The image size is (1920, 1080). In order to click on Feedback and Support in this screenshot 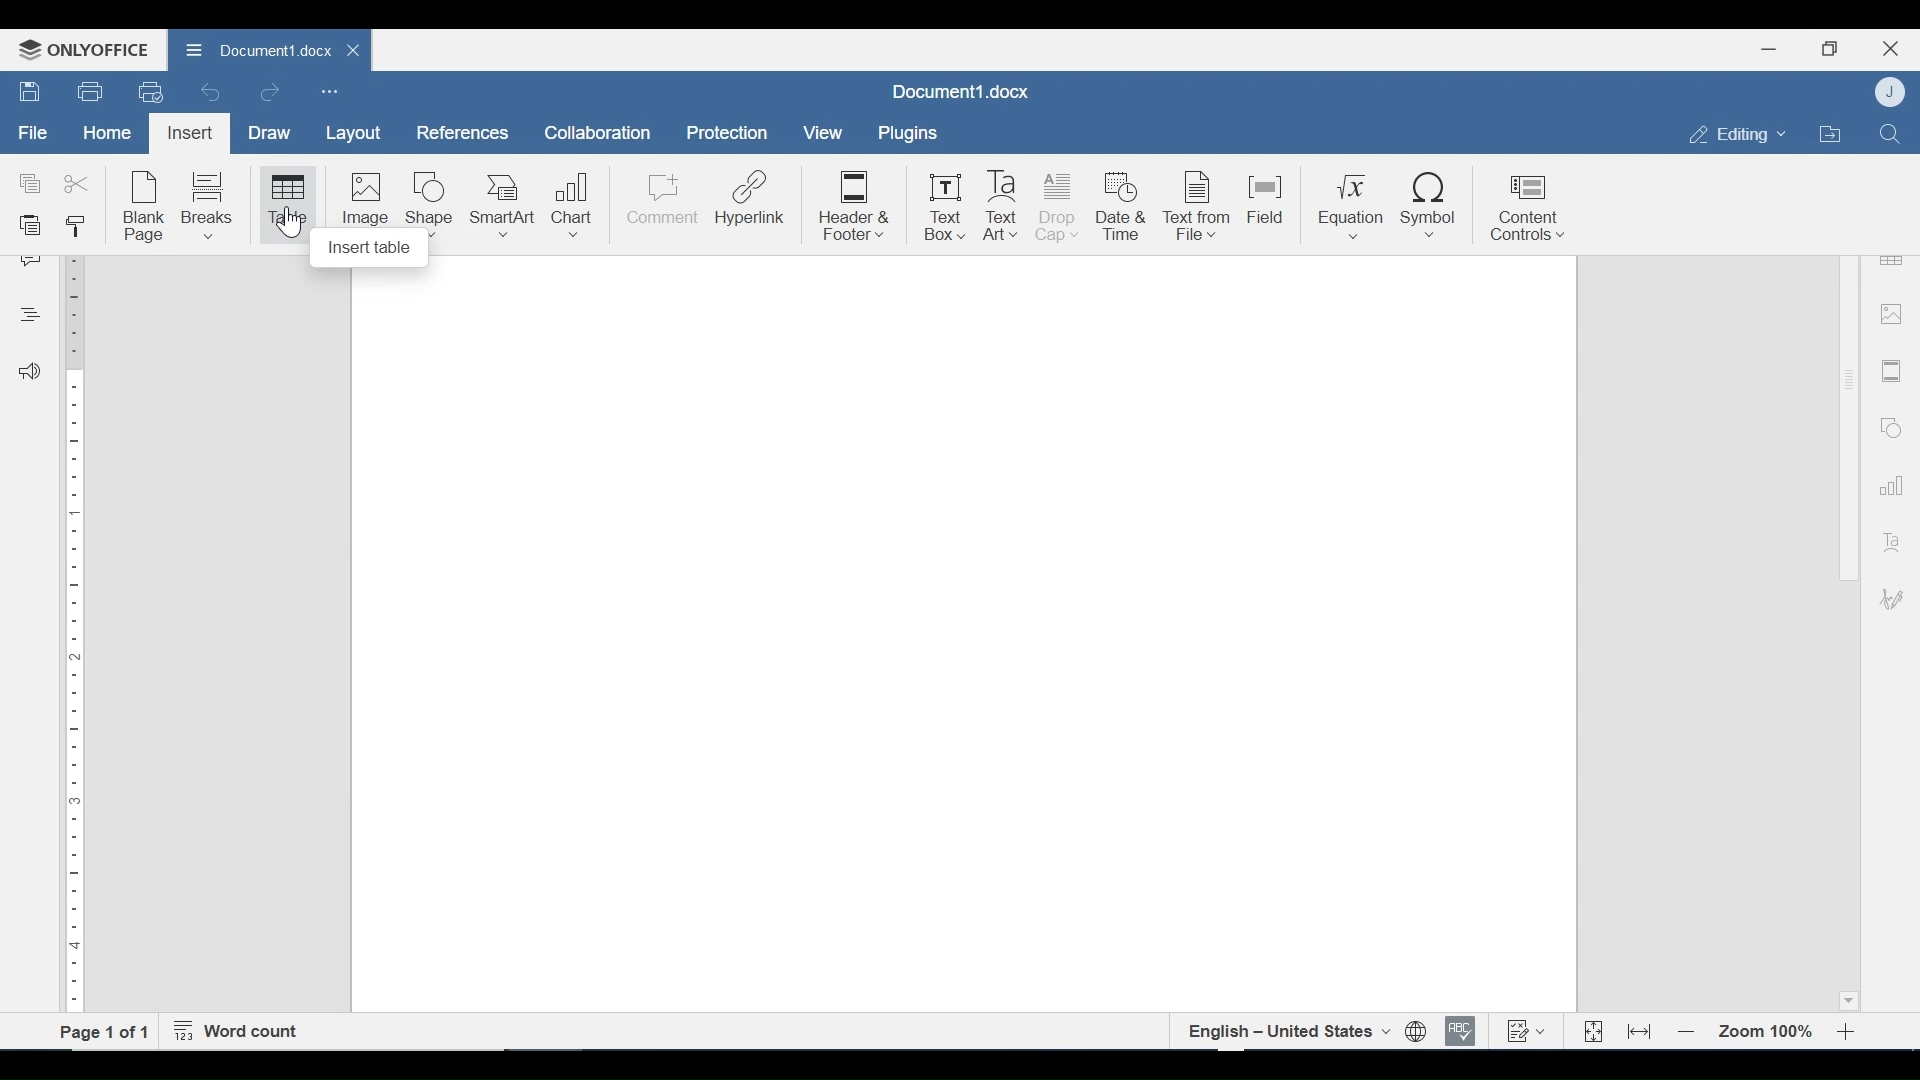, I will do `click(29, 373)`.